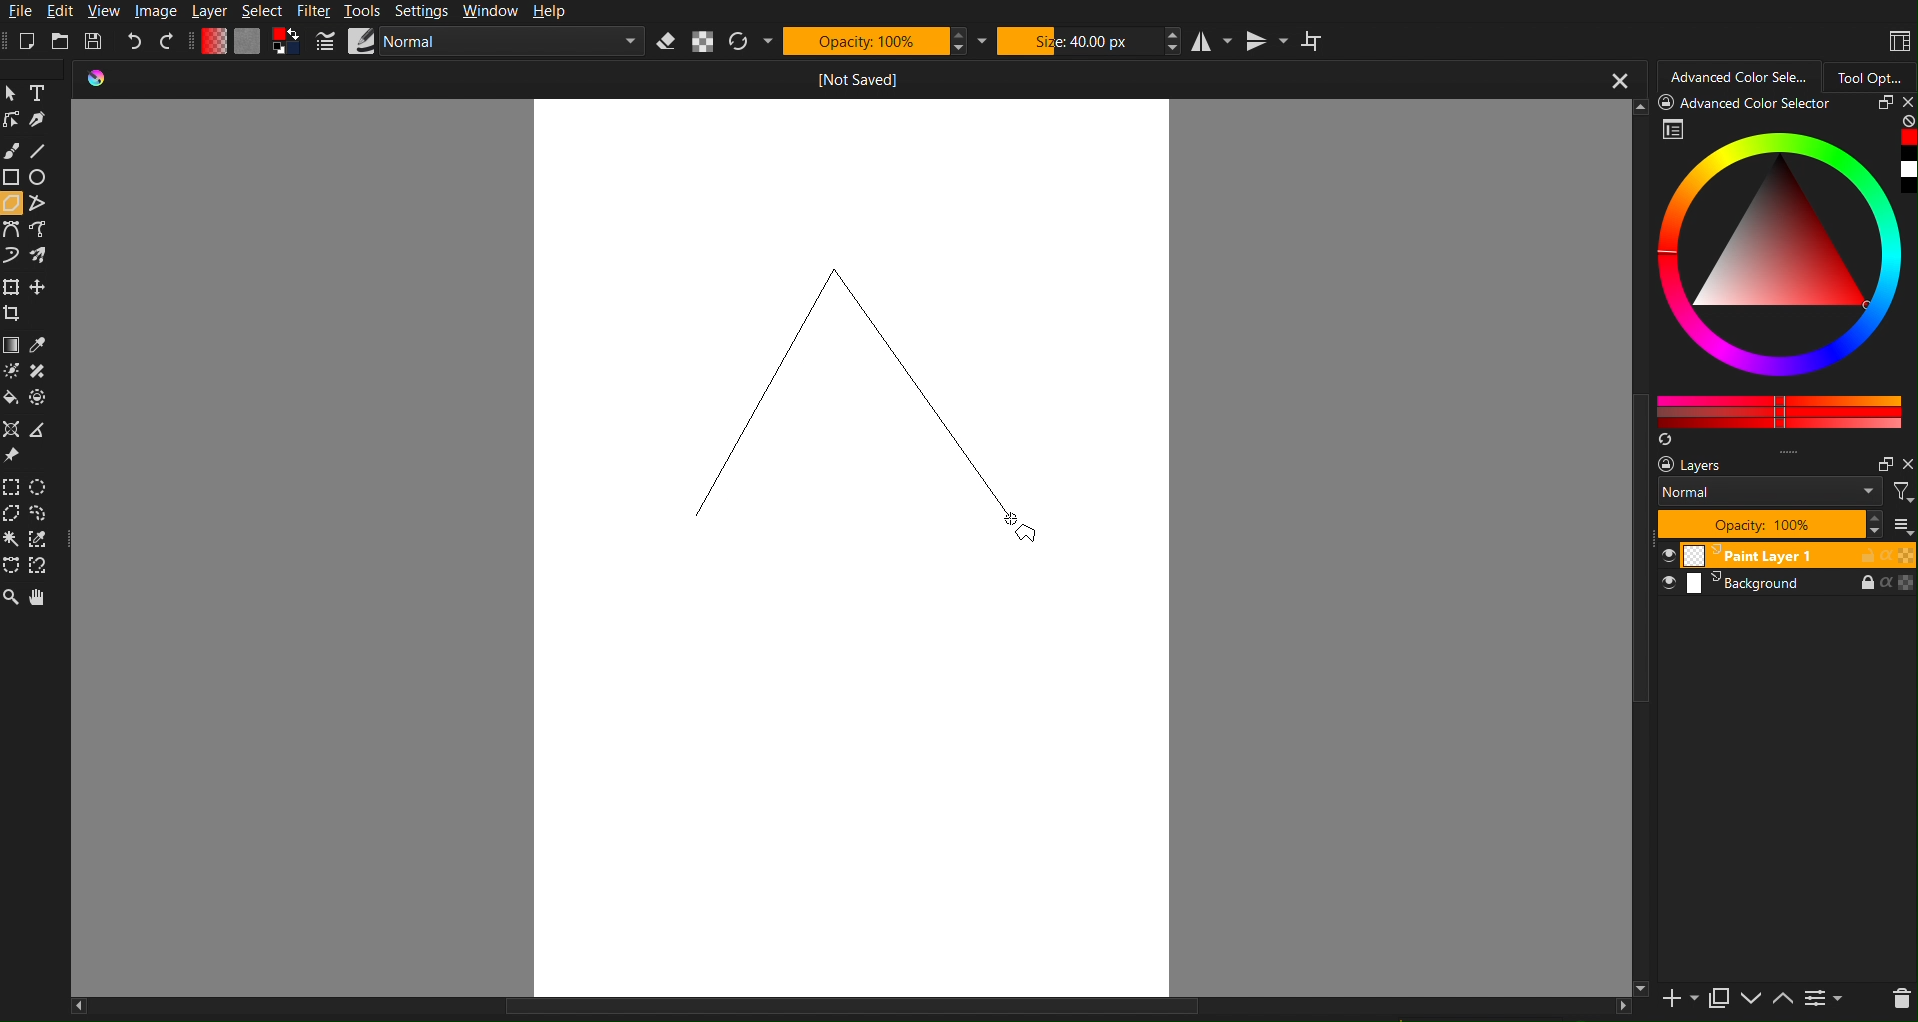  Describe the element at coordinates (43, 149) in the screenshot. I see `Line ` at that location.